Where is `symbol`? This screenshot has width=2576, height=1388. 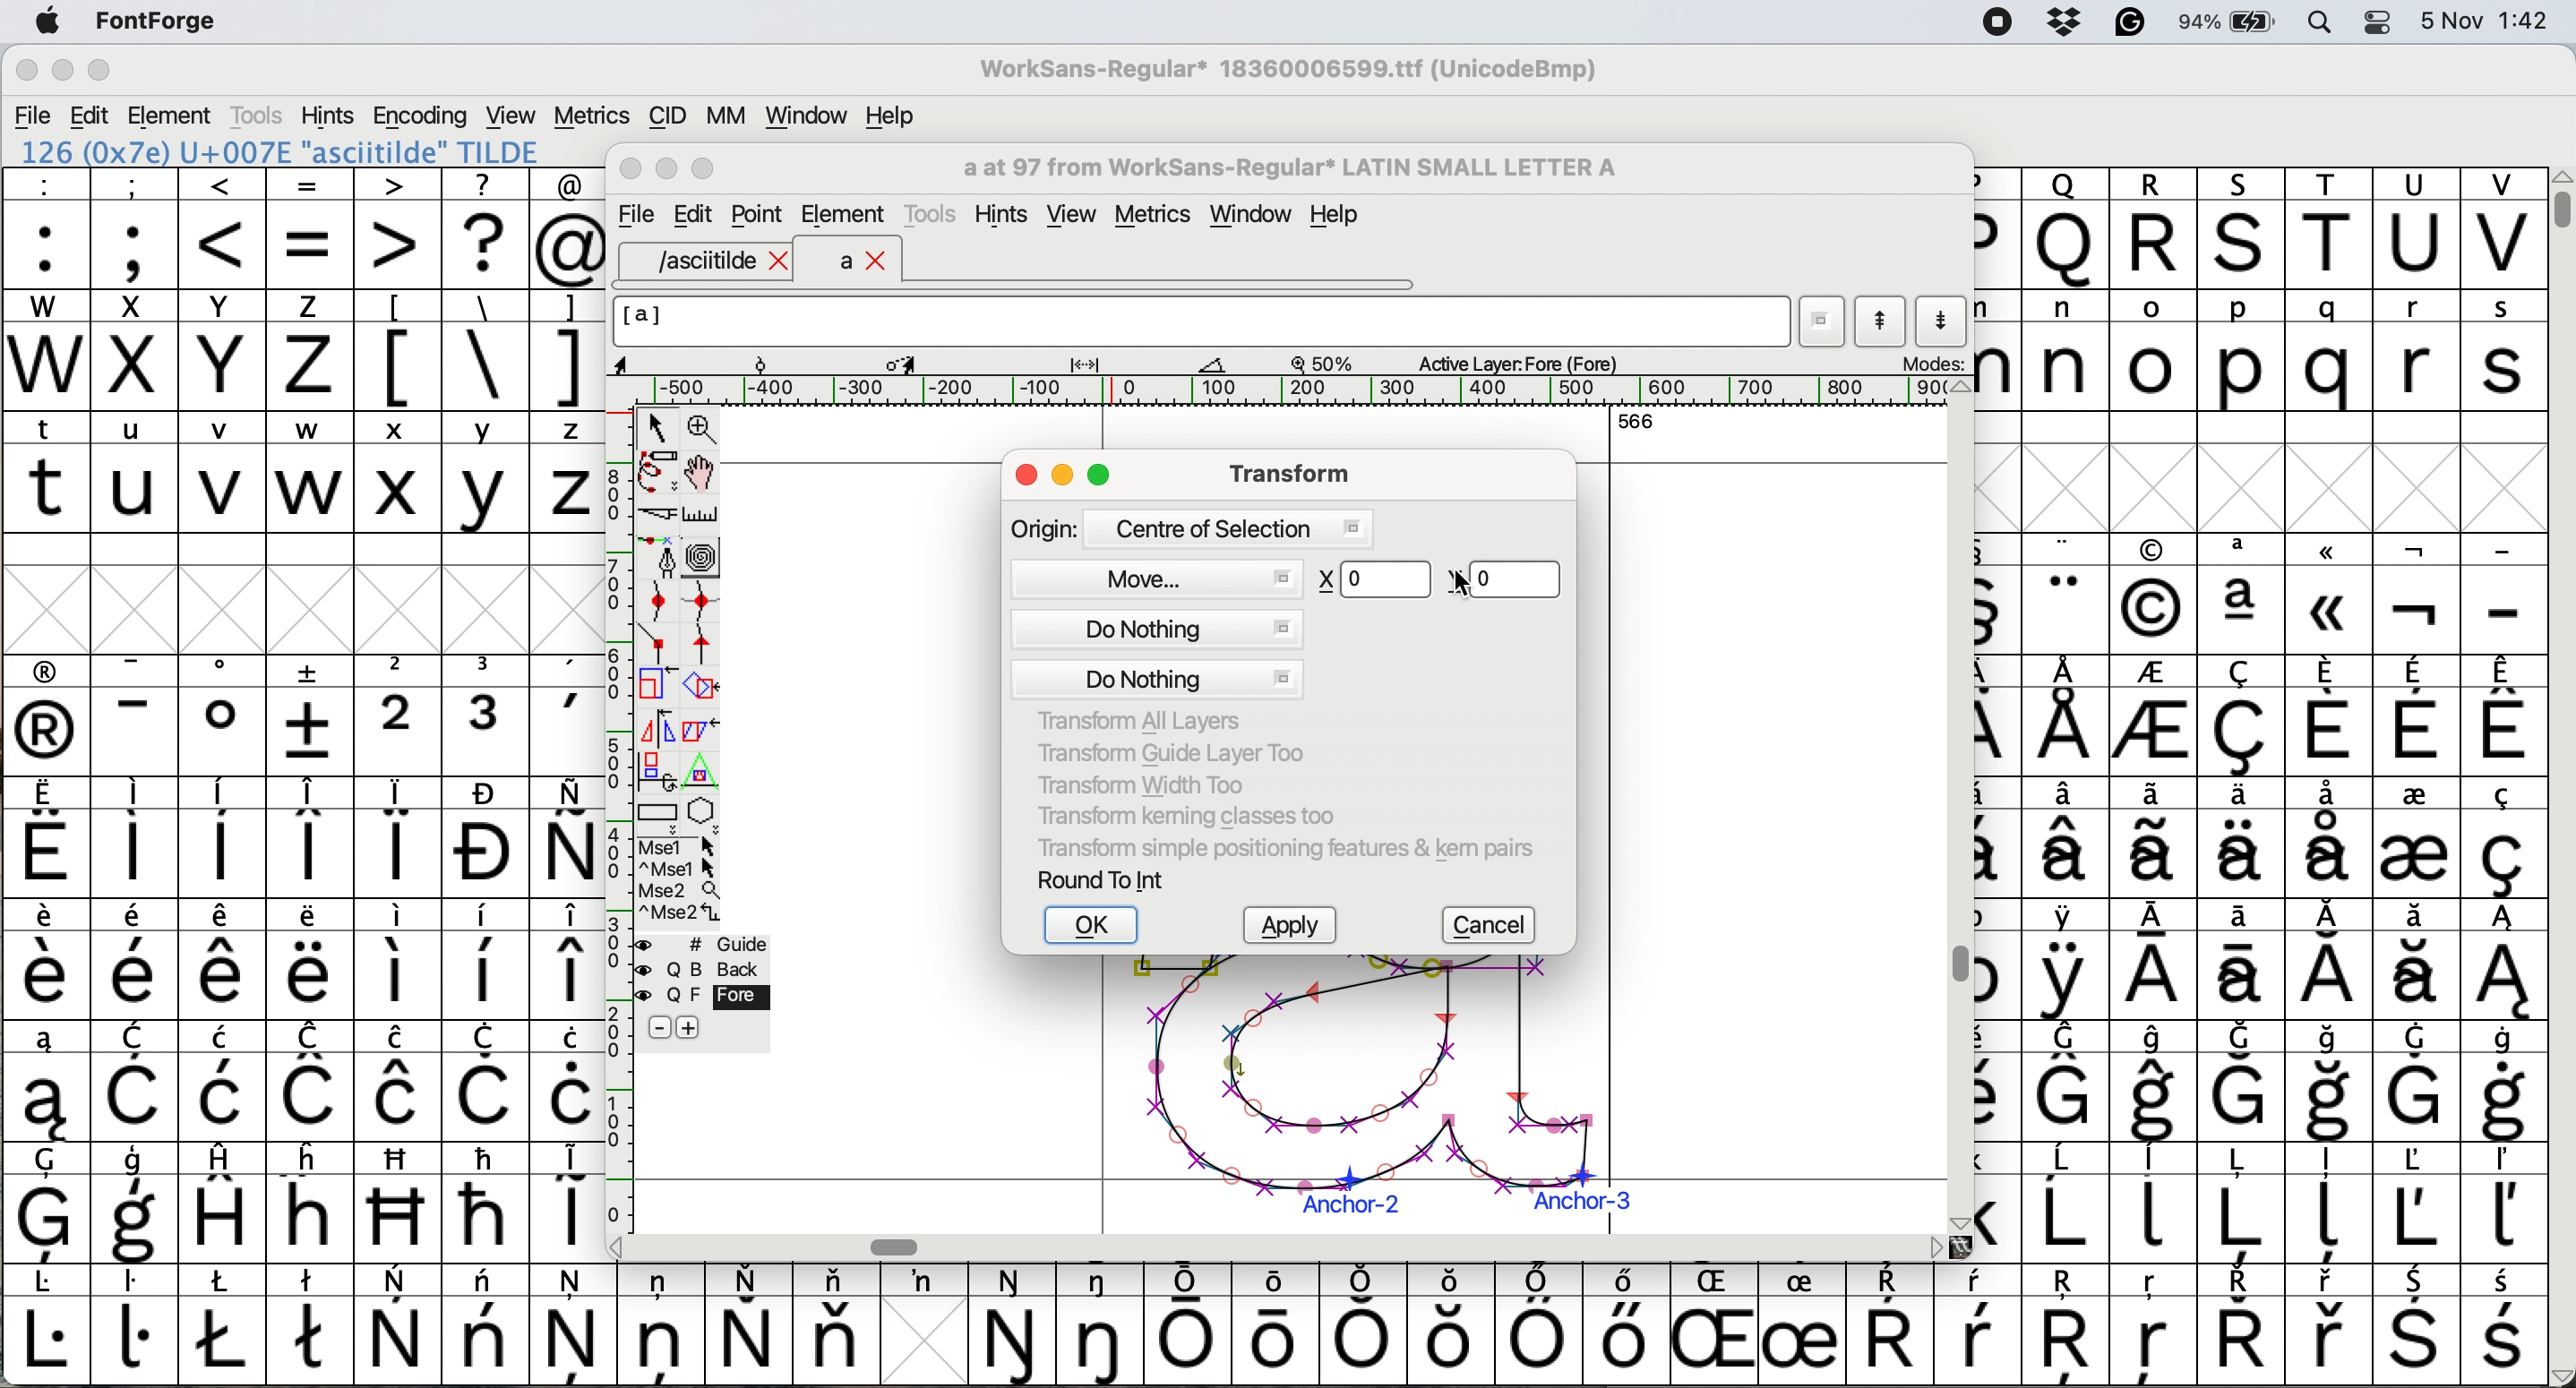
symbol is located at coordinates (2416, 960).